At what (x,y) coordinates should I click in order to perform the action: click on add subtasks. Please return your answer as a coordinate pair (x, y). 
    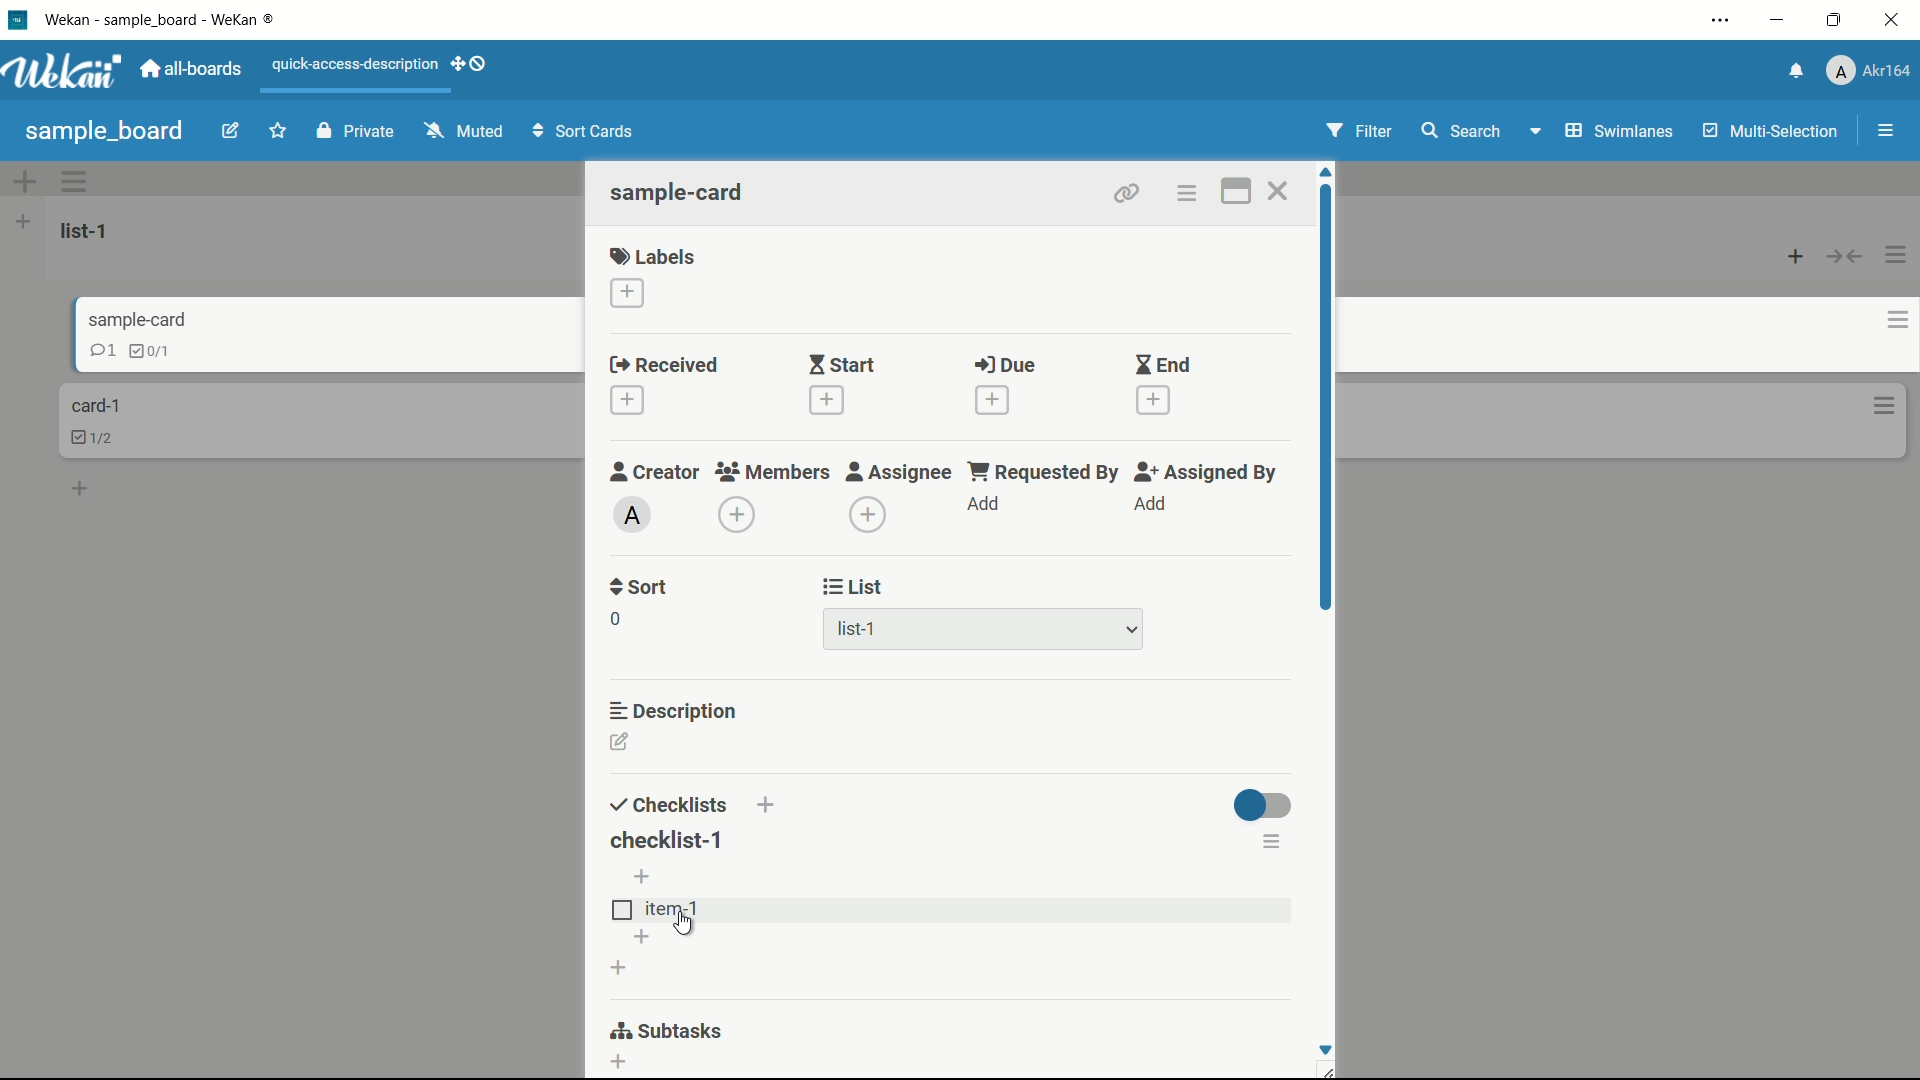
    Looking at the image, I should click on (620, 1059).